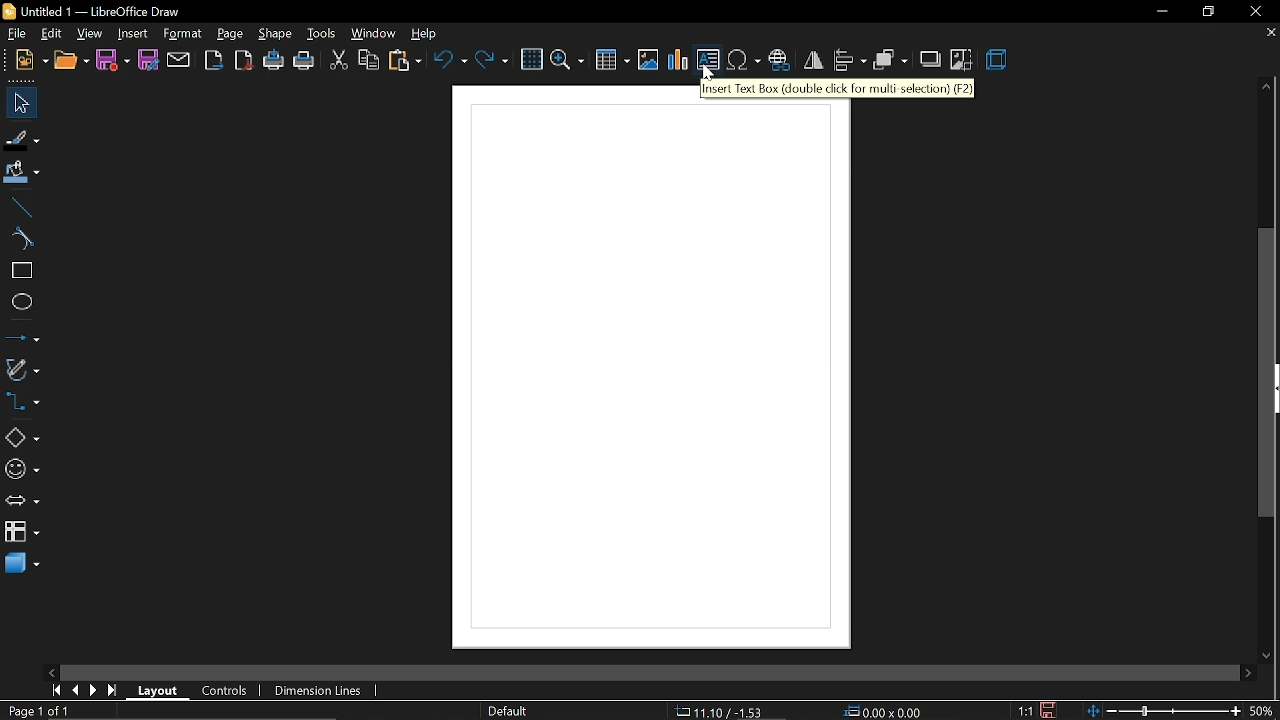 This screenshot has width=1280, height=720. I want to click on ellipse, so click(20, 304).